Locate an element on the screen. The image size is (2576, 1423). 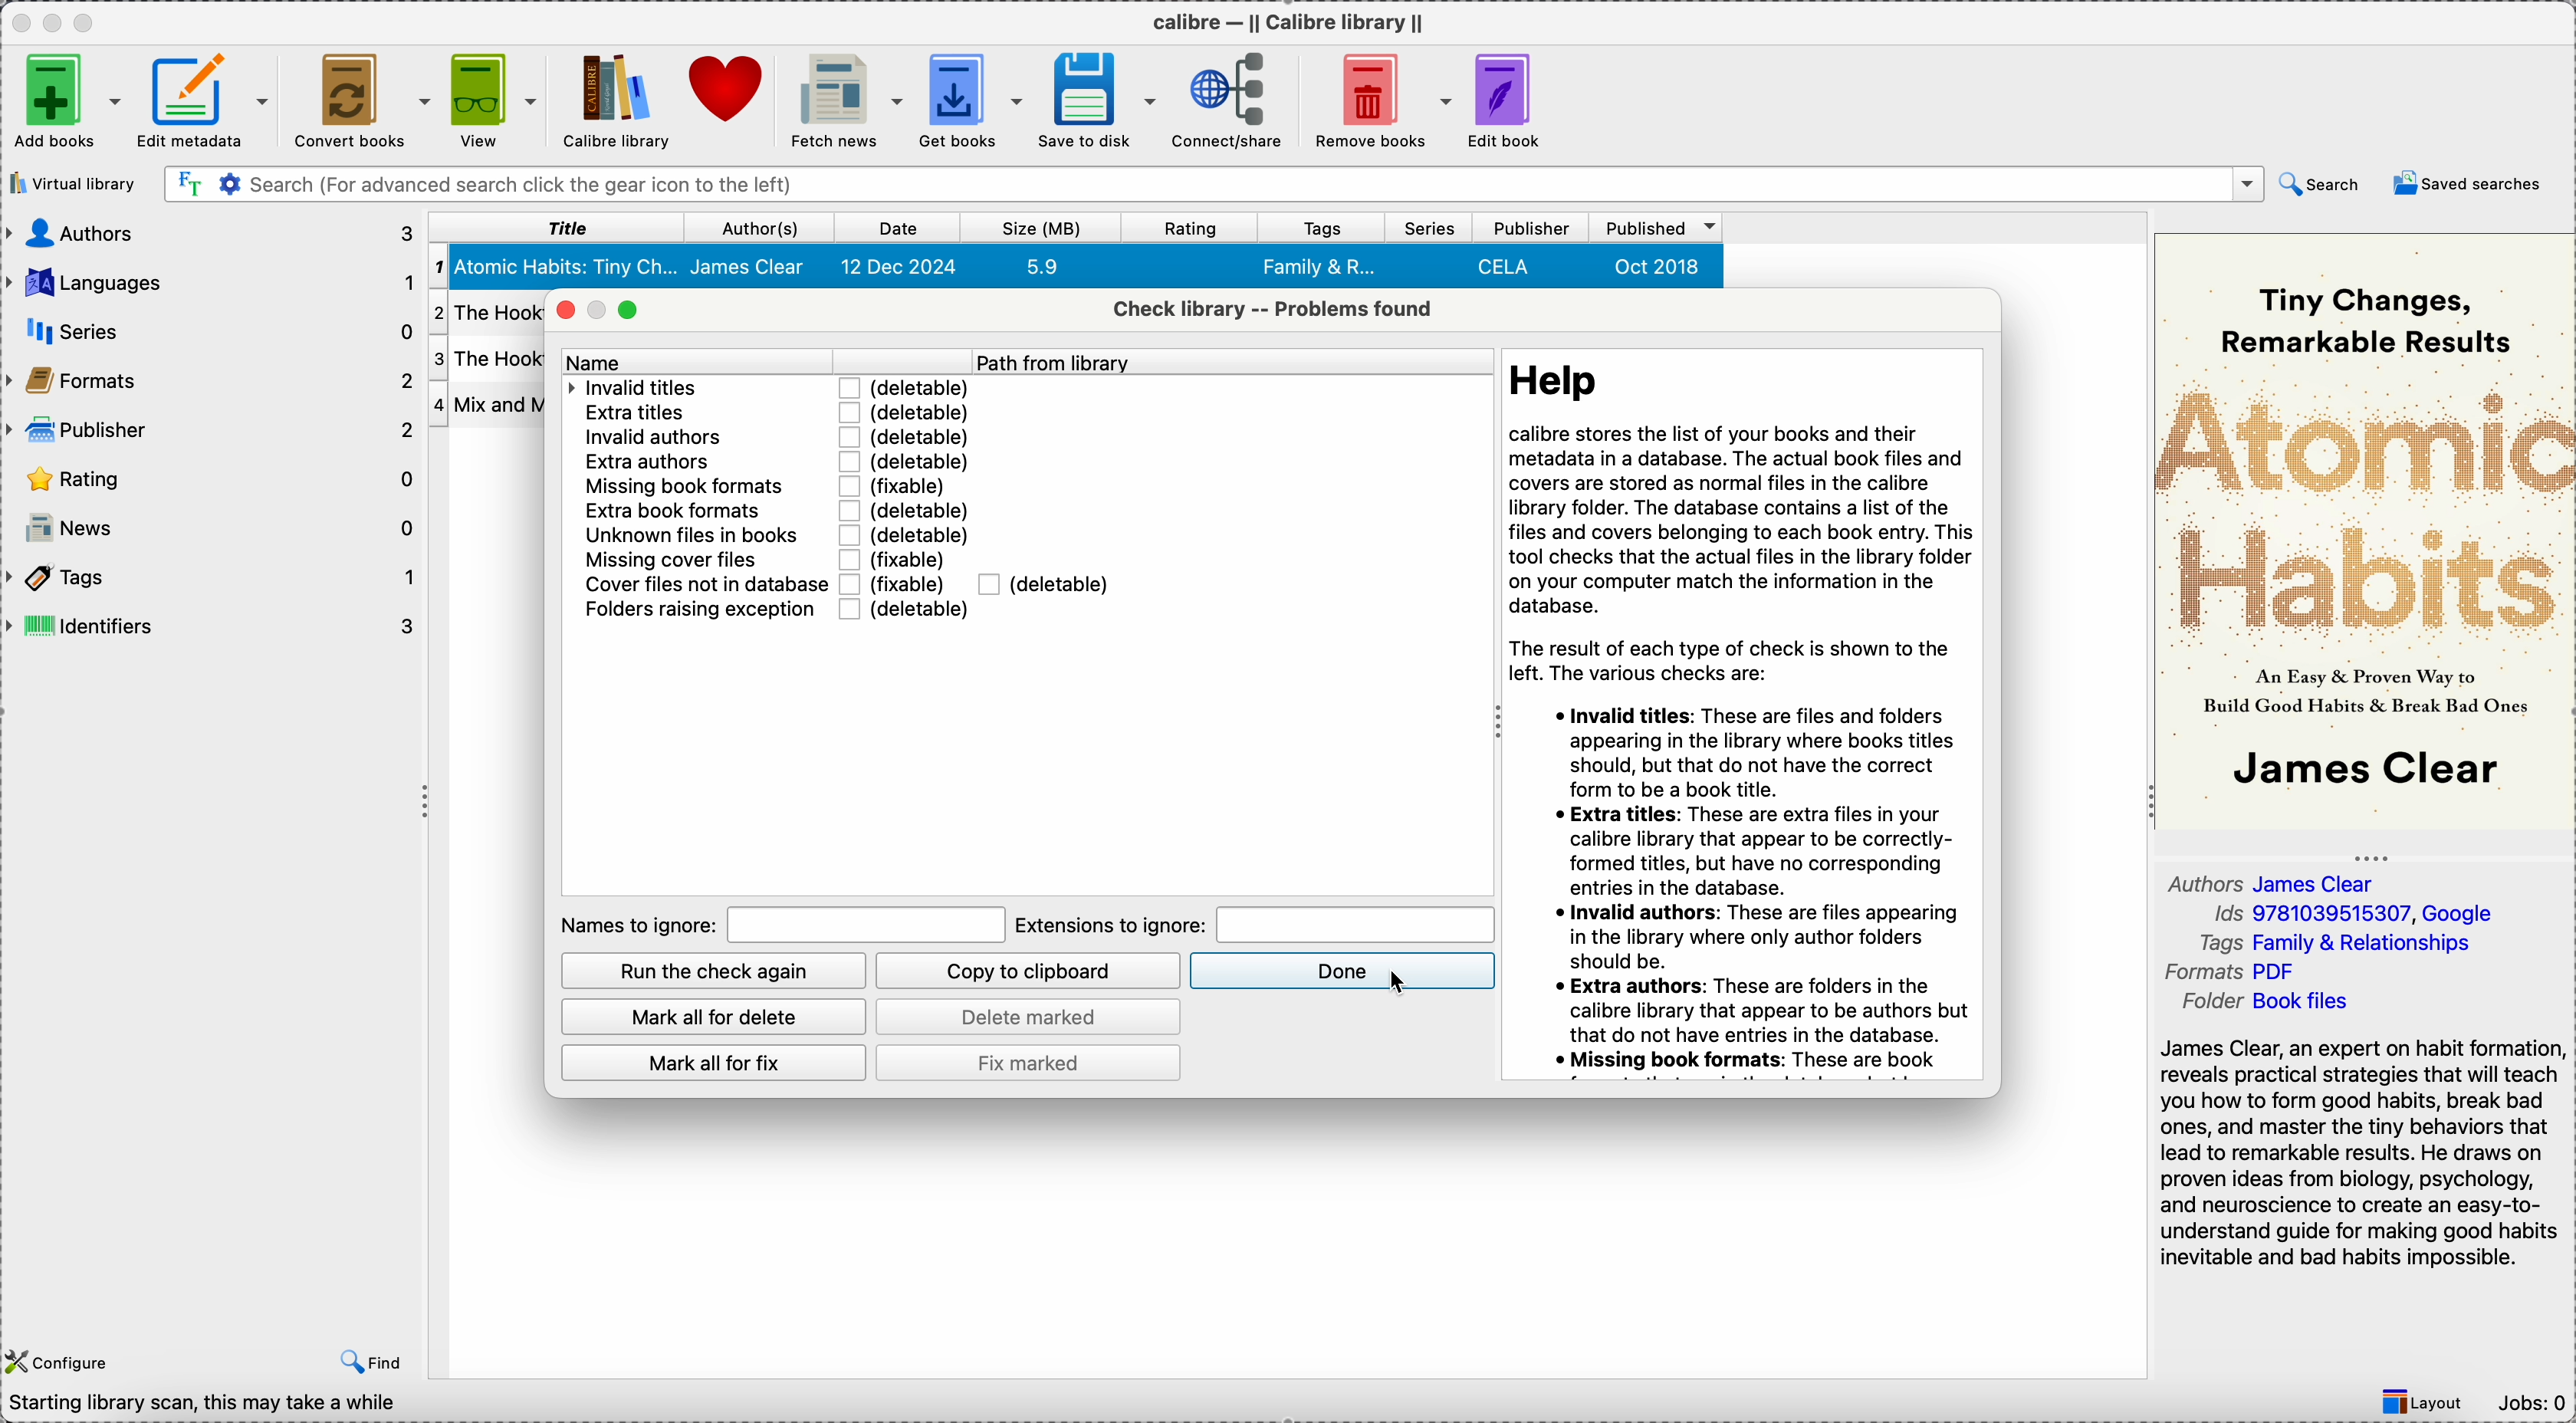
cursor is located at coordinates (1397, 982).